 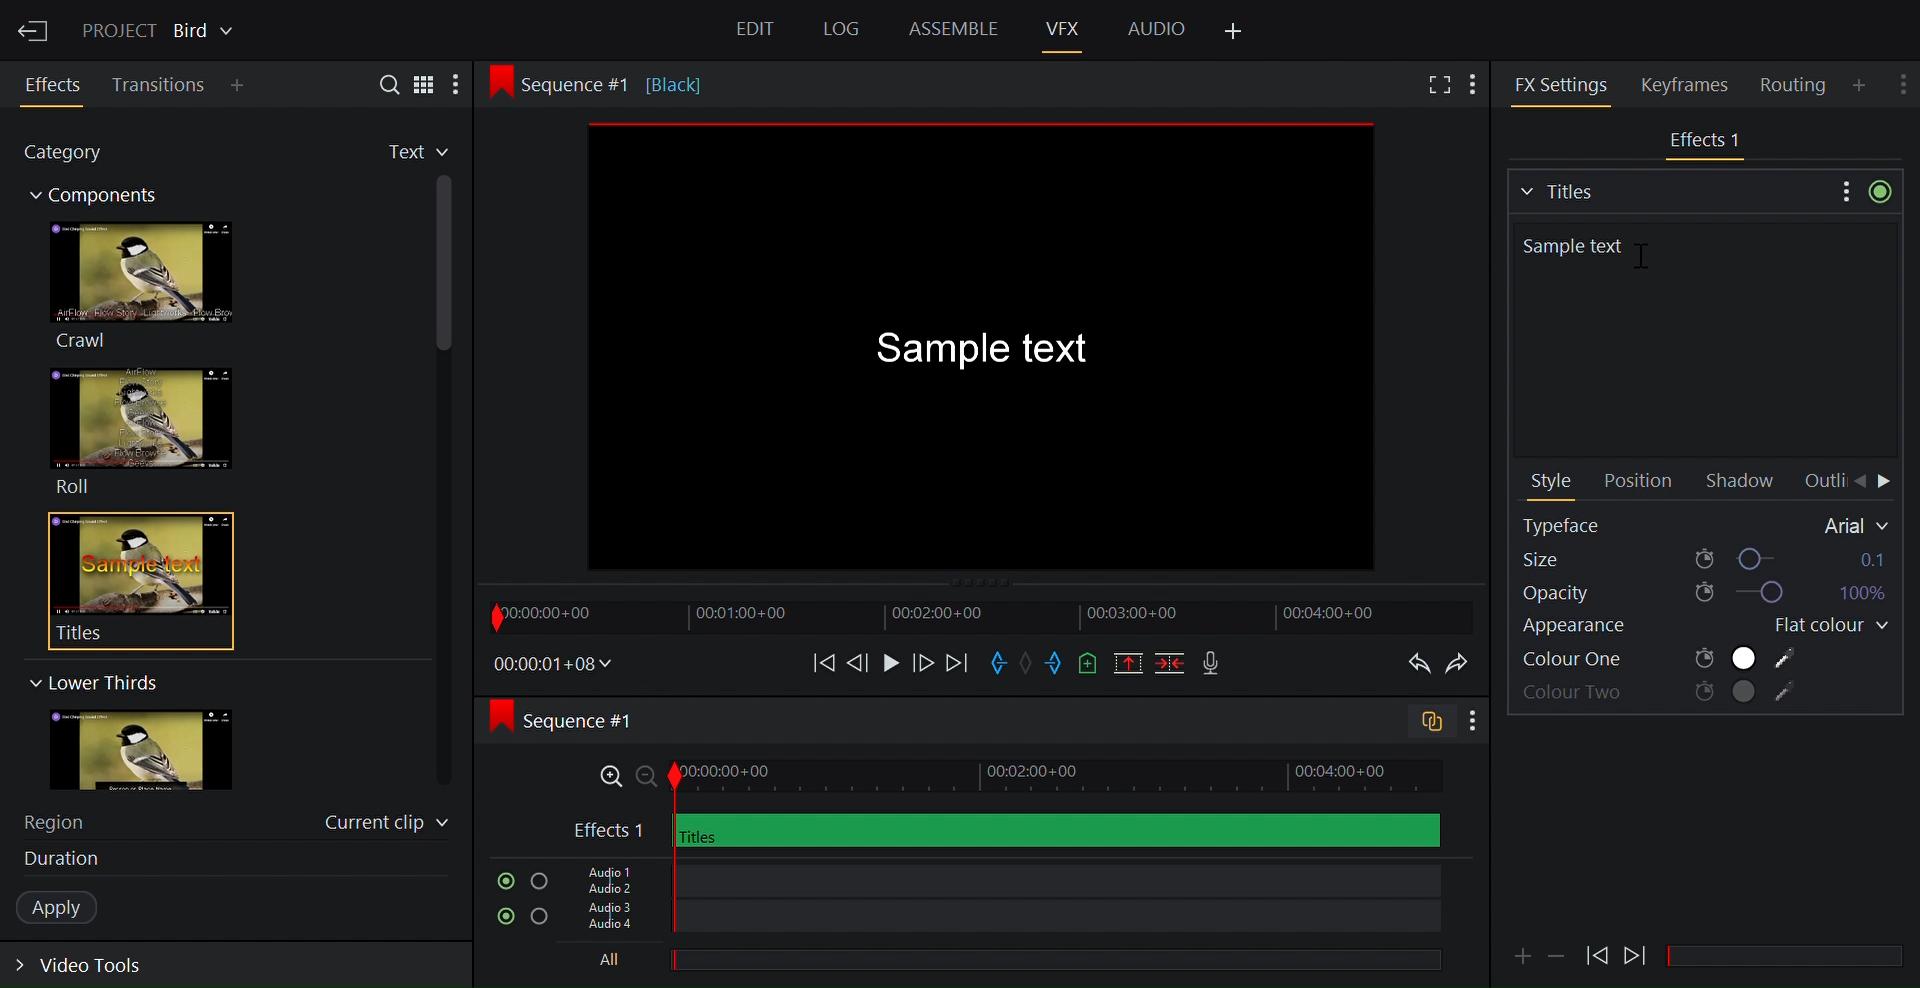 I want to click on Category, so click(x=74, y=155).